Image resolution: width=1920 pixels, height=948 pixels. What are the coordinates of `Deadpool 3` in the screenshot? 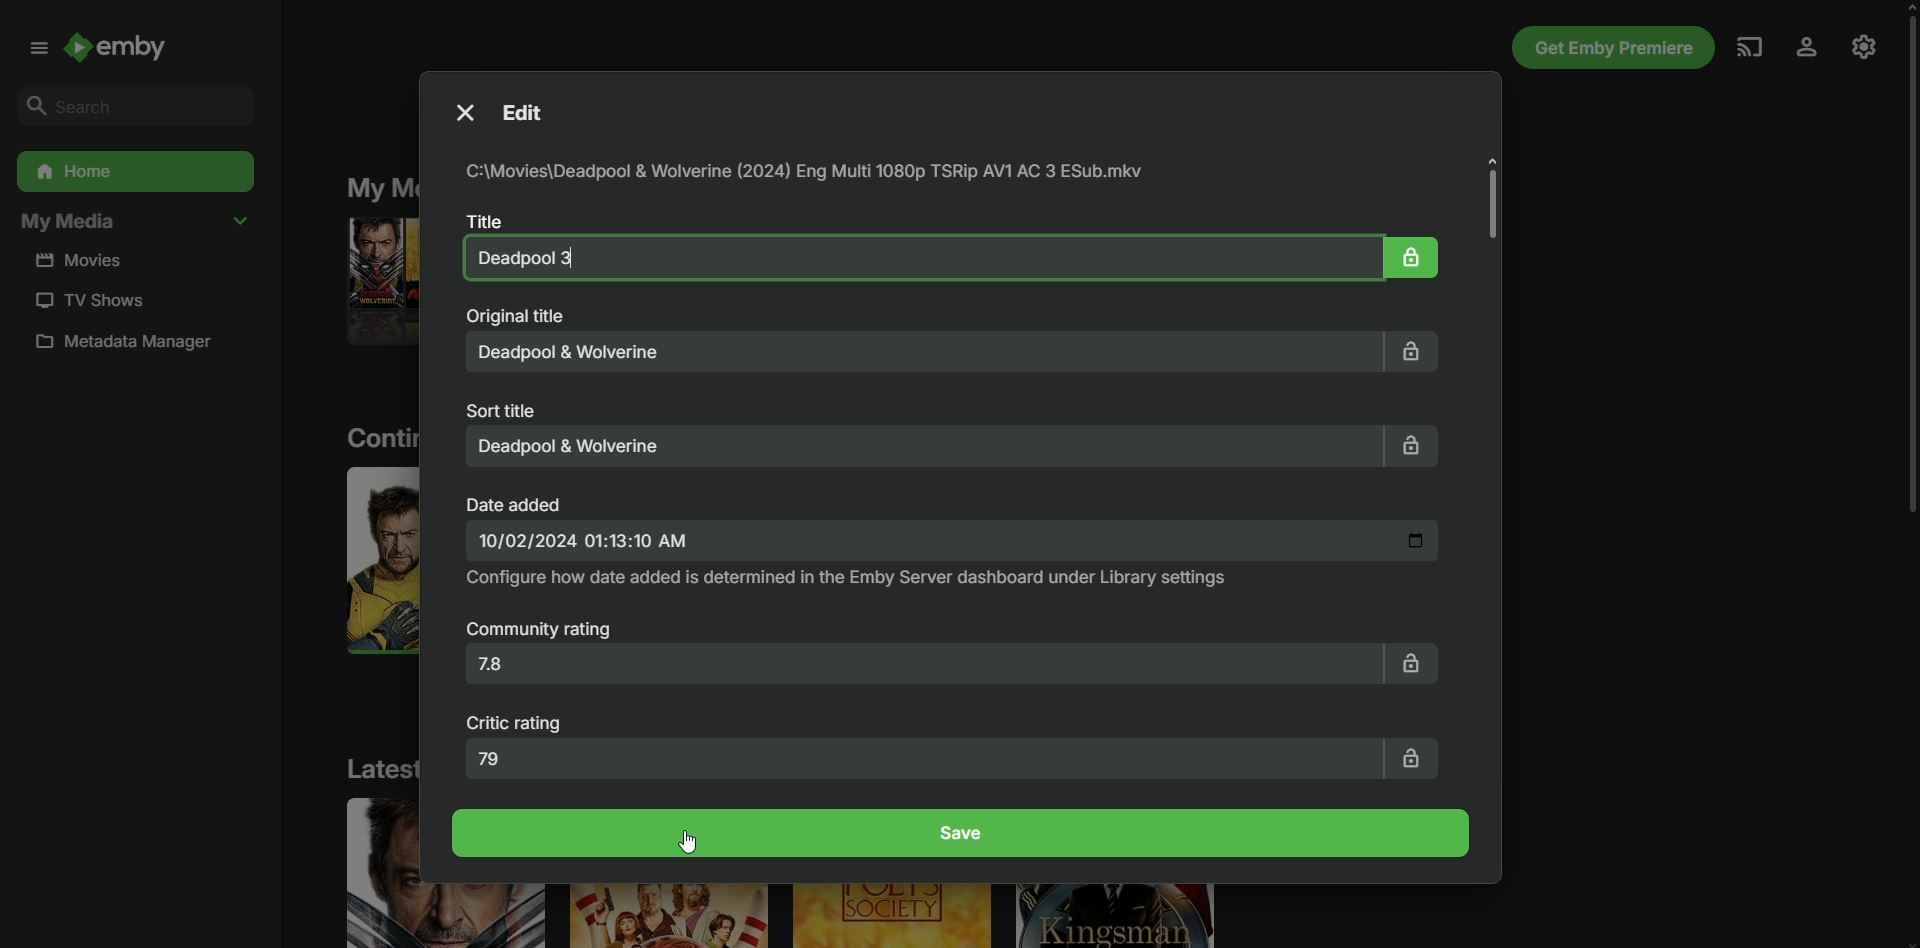 It's located at (531, 258).